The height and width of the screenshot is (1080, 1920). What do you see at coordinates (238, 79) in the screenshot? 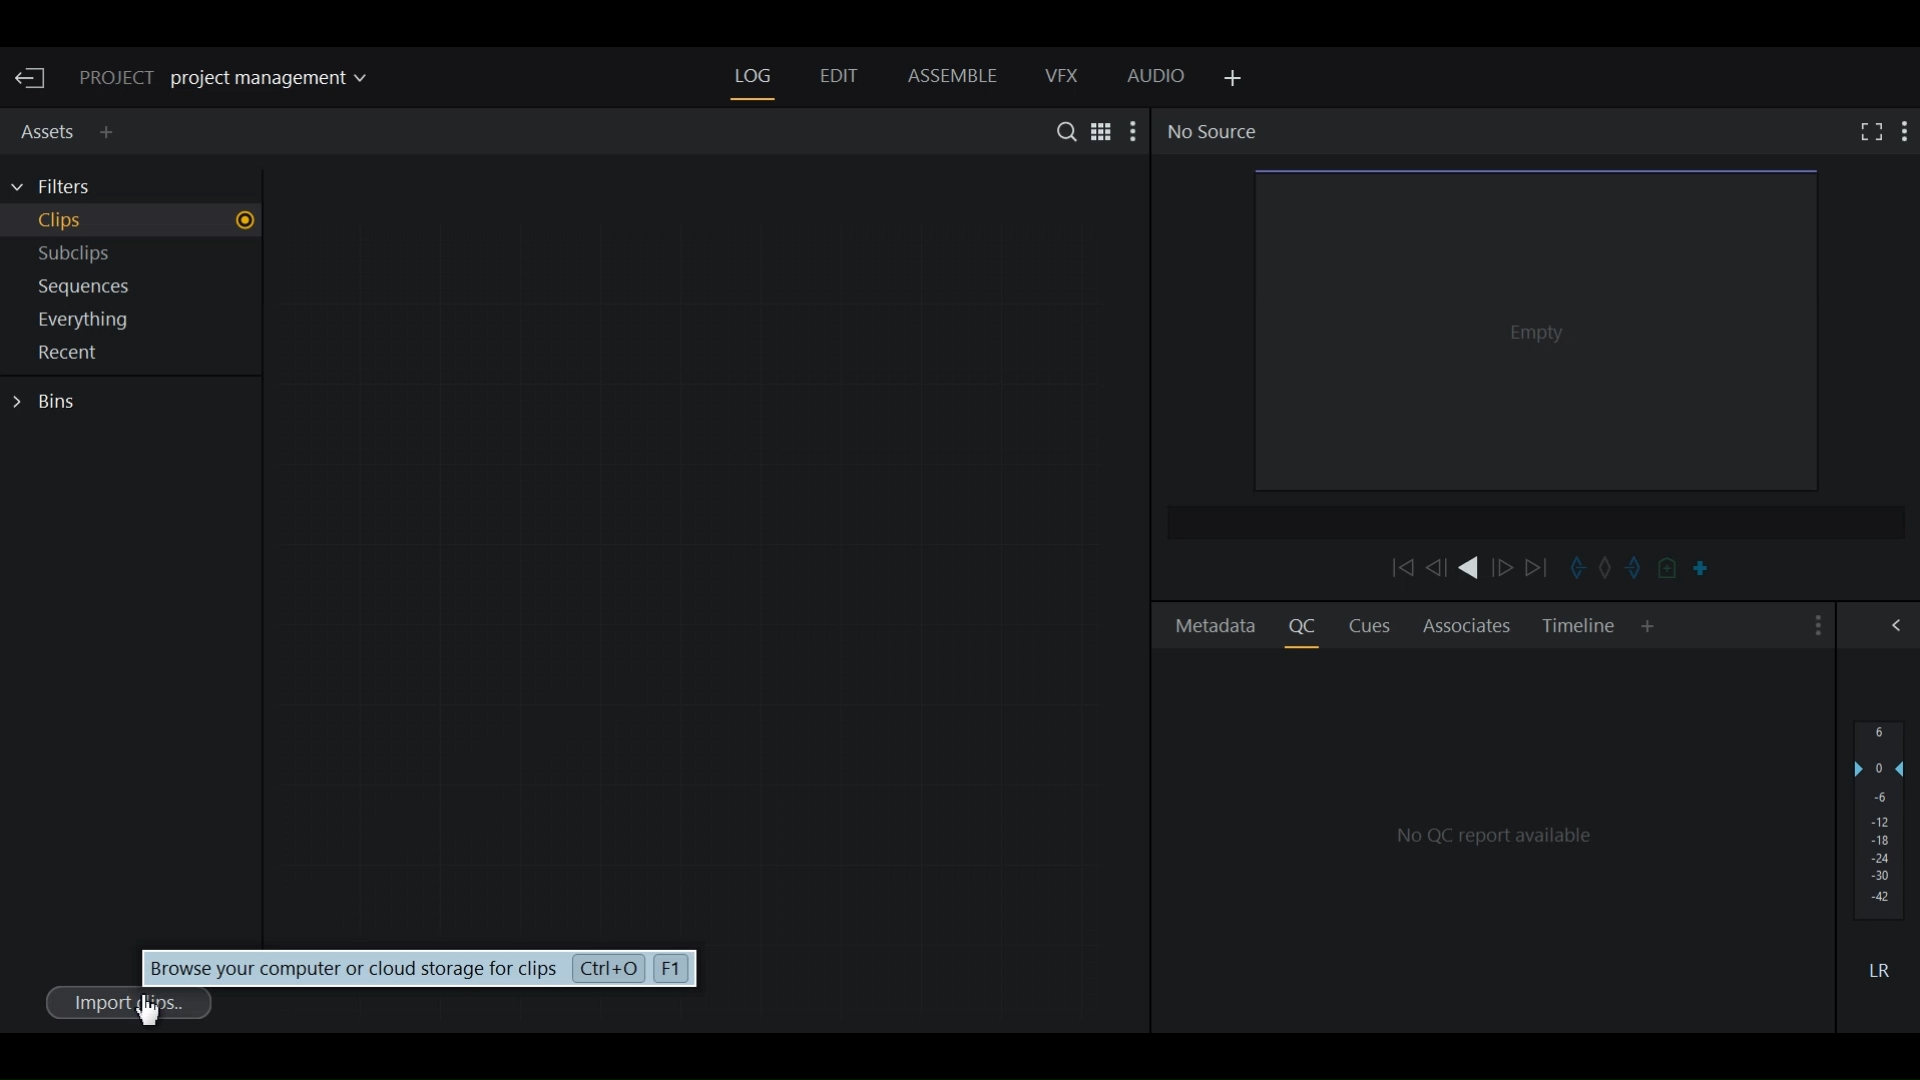
I see `Show/change current project details` at bounding box center [238, 79].